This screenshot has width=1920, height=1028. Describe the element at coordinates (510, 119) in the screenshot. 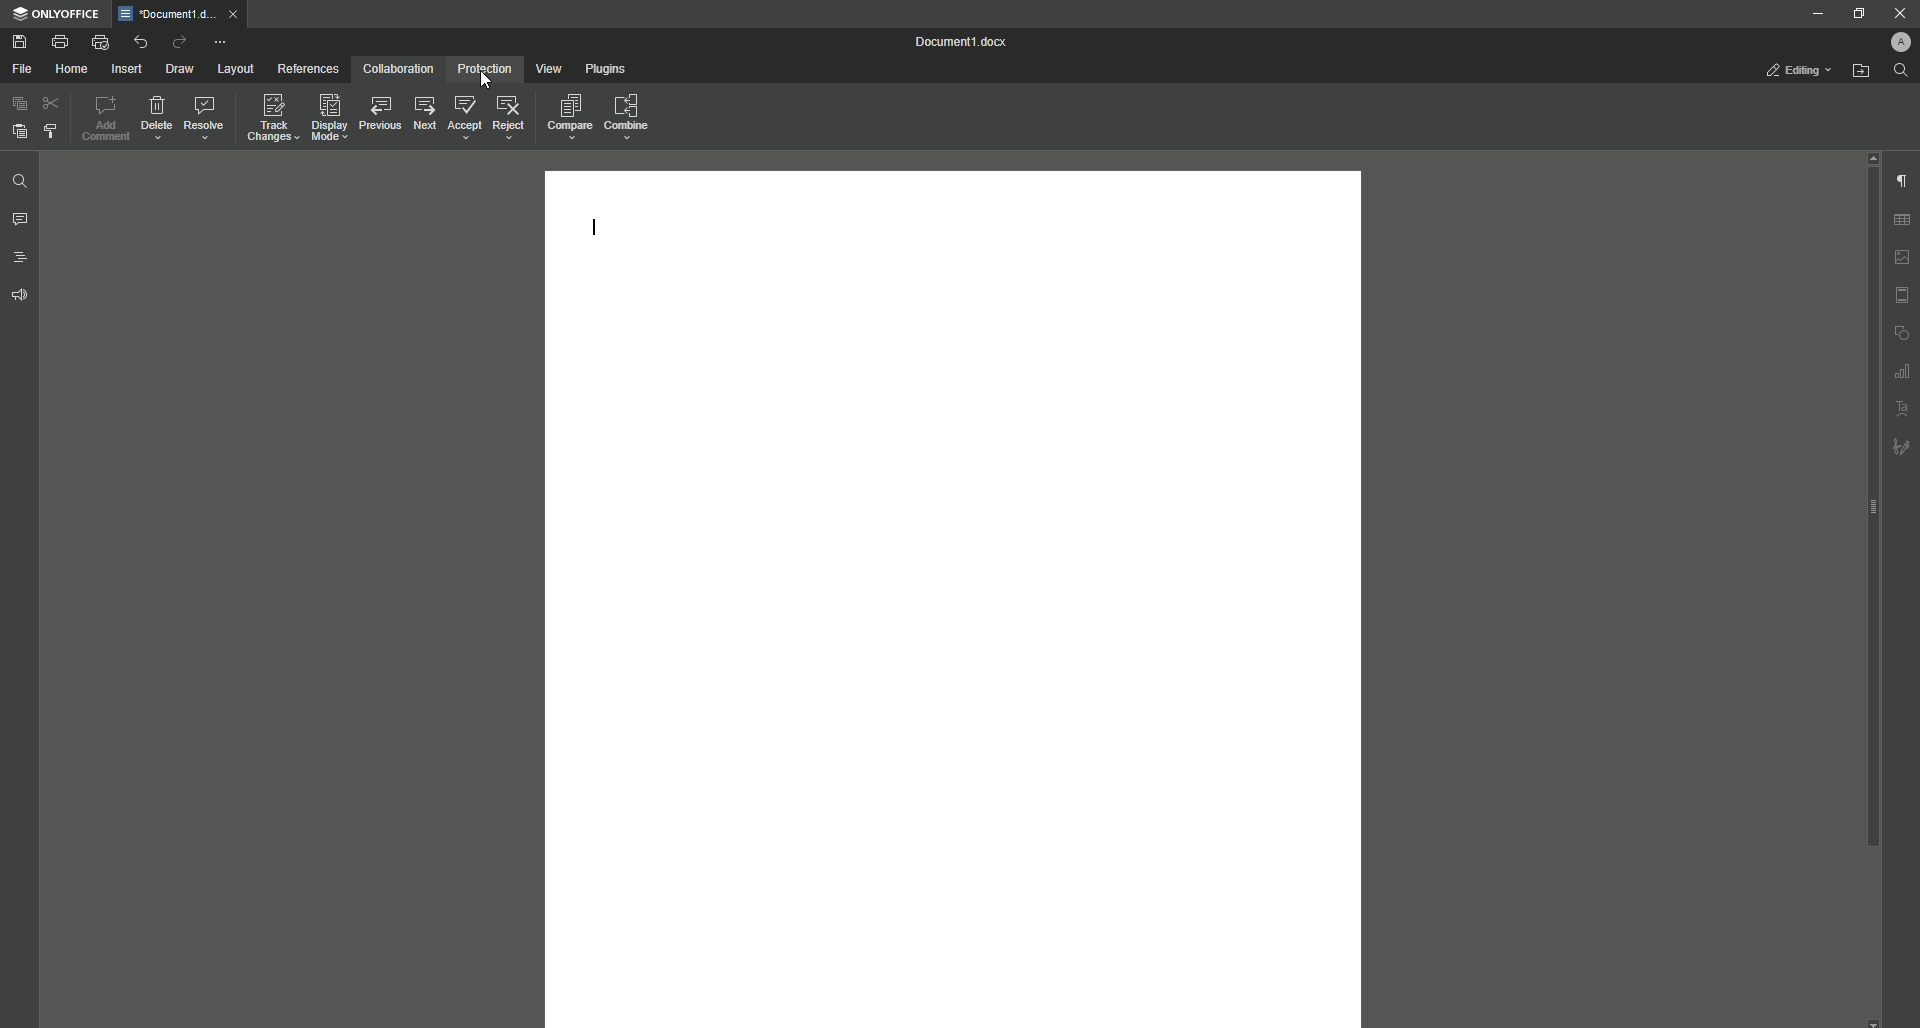

I see `Reject` at that location.